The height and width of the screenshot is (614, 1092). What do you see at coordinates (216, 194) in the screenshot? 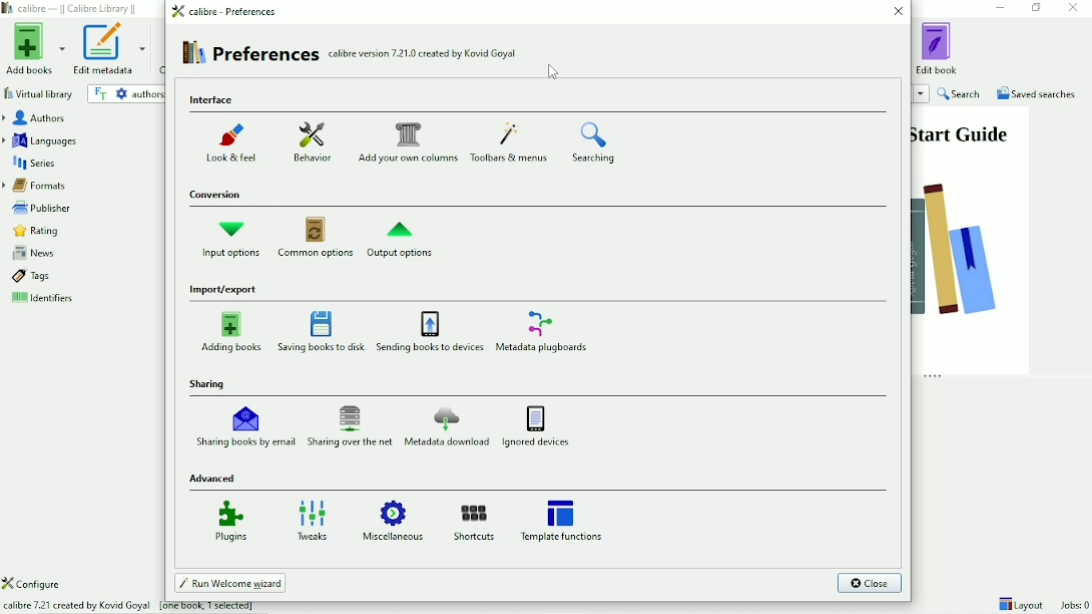
I see `Conversion` at bounding box center [216, 194].